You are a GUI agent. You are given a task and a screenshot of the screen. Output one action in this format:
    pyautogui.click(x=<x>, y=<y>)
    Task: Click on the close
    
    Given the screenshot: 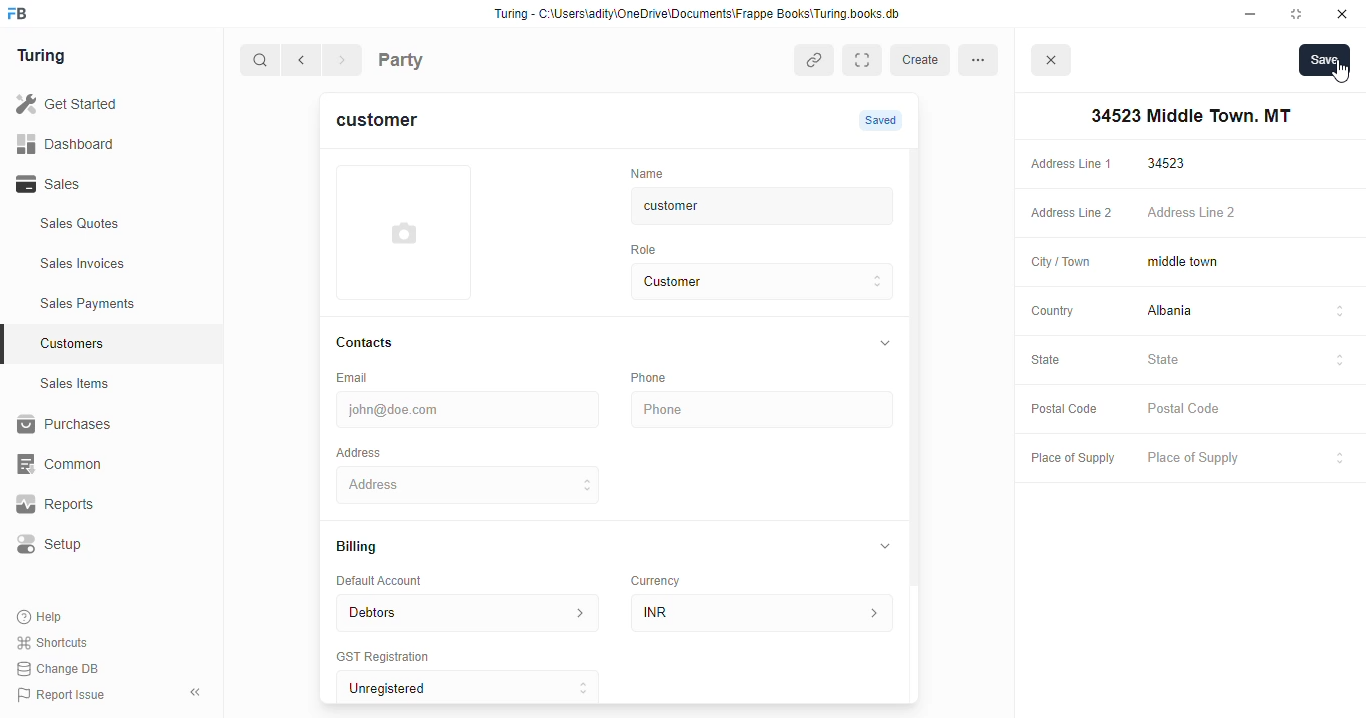 What is the action you would take?
    pyautogui.click(x=1345, y=14)
    